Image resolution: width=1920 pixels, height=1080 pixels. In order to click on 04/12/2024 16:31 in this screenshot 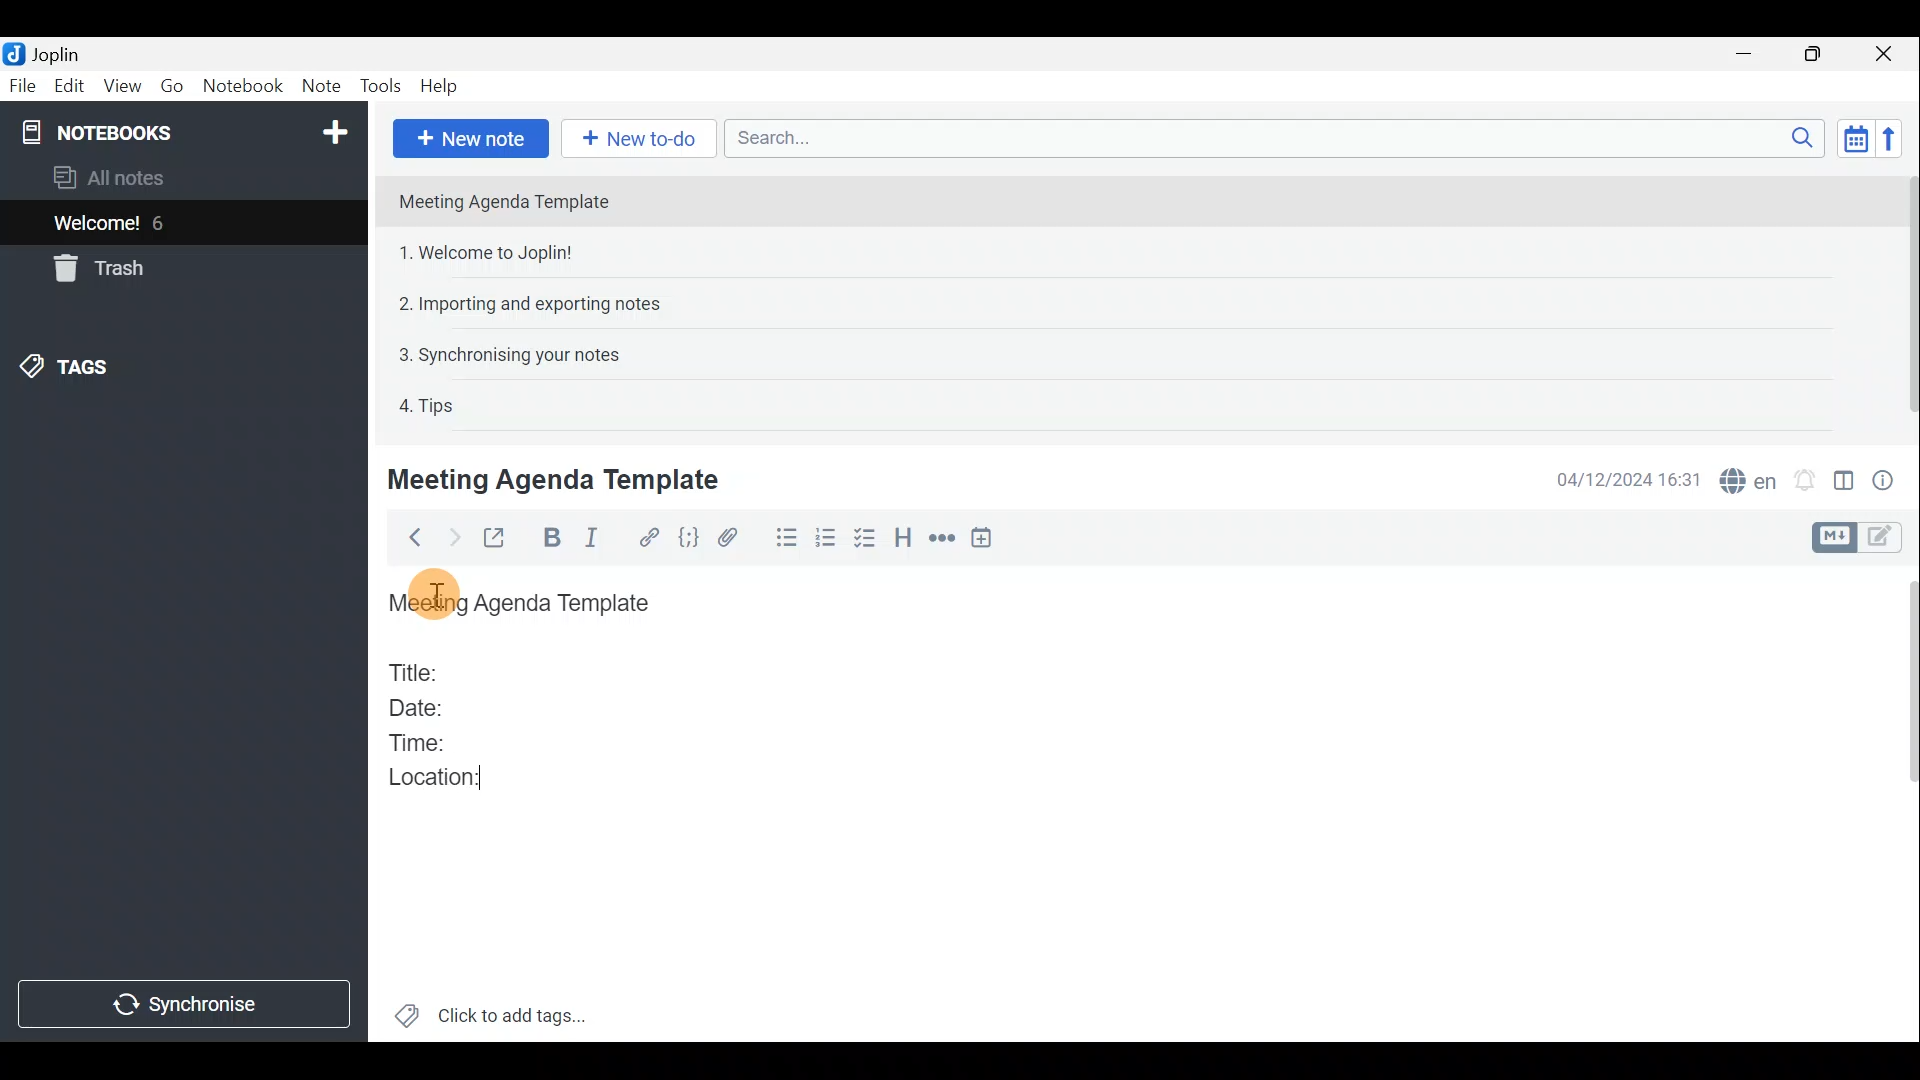, I will do `click(1619, 478)`.